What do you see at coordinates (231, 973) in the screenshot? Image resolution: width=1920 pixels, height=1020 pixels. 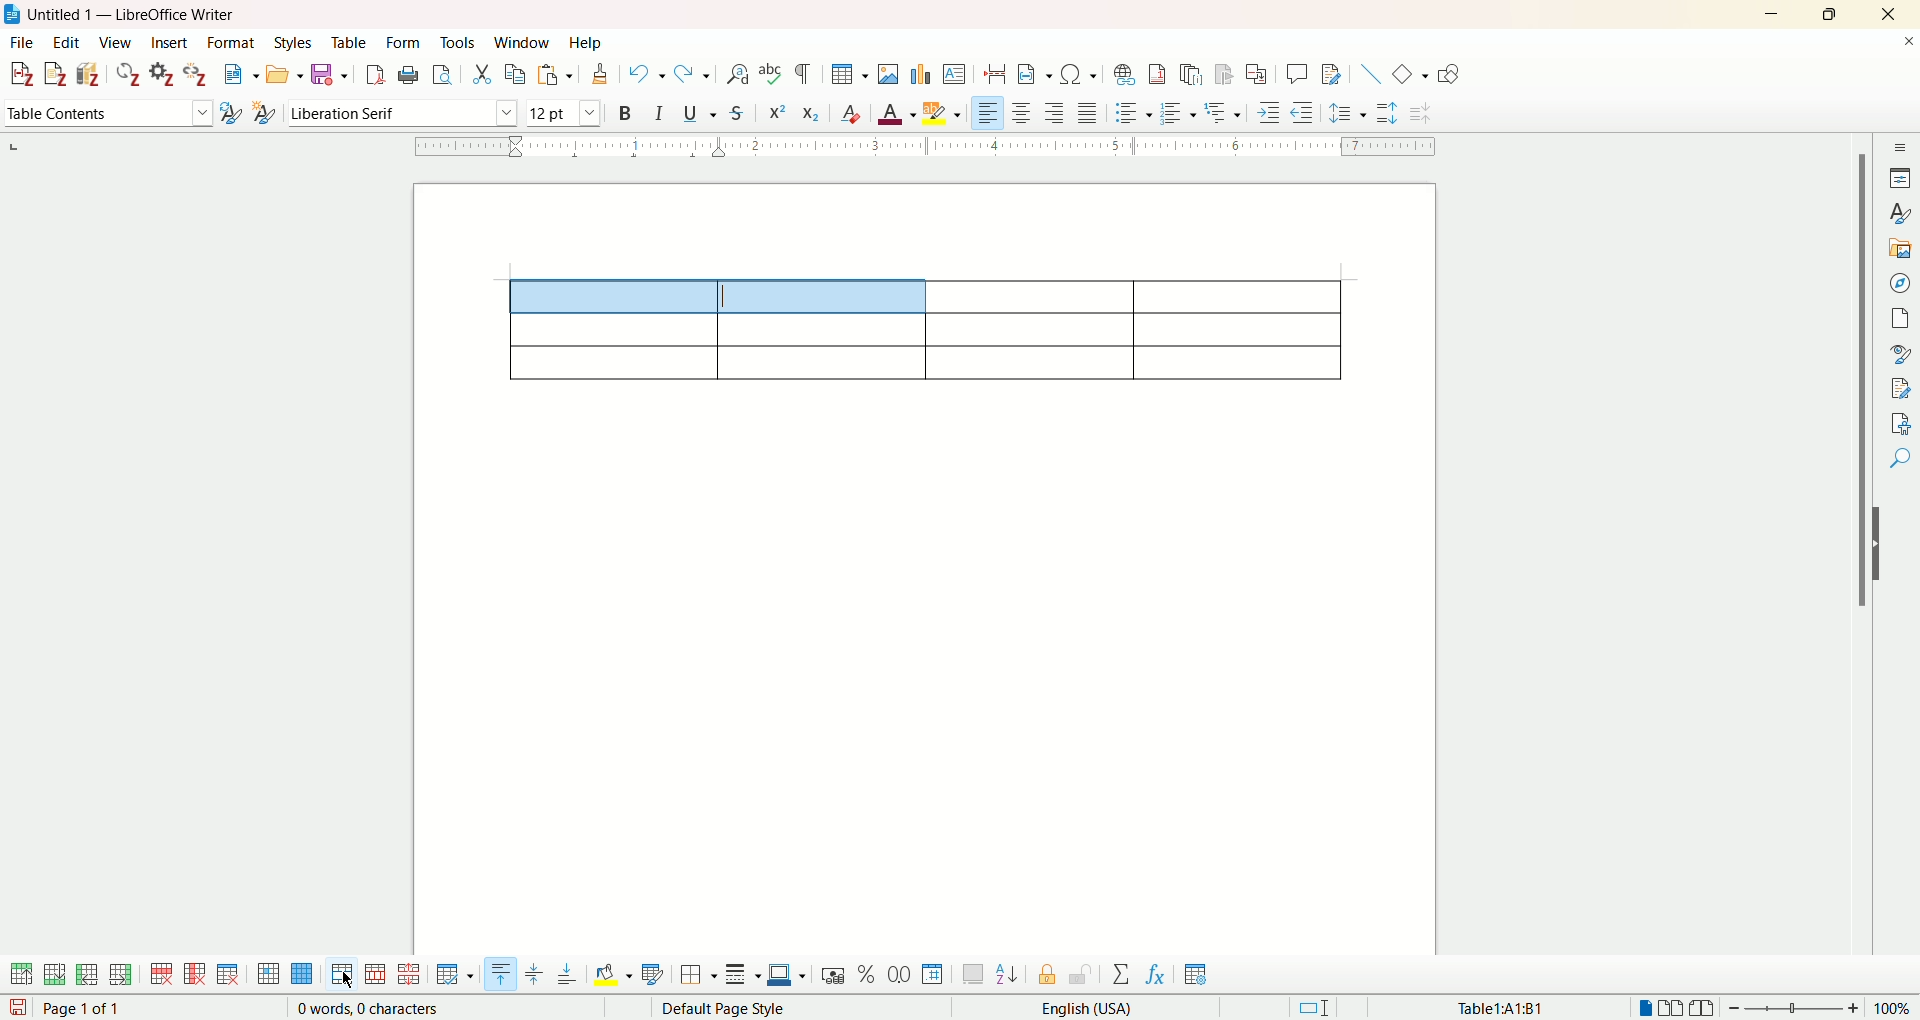 I see `delete table` at bounding box center [231, 973].